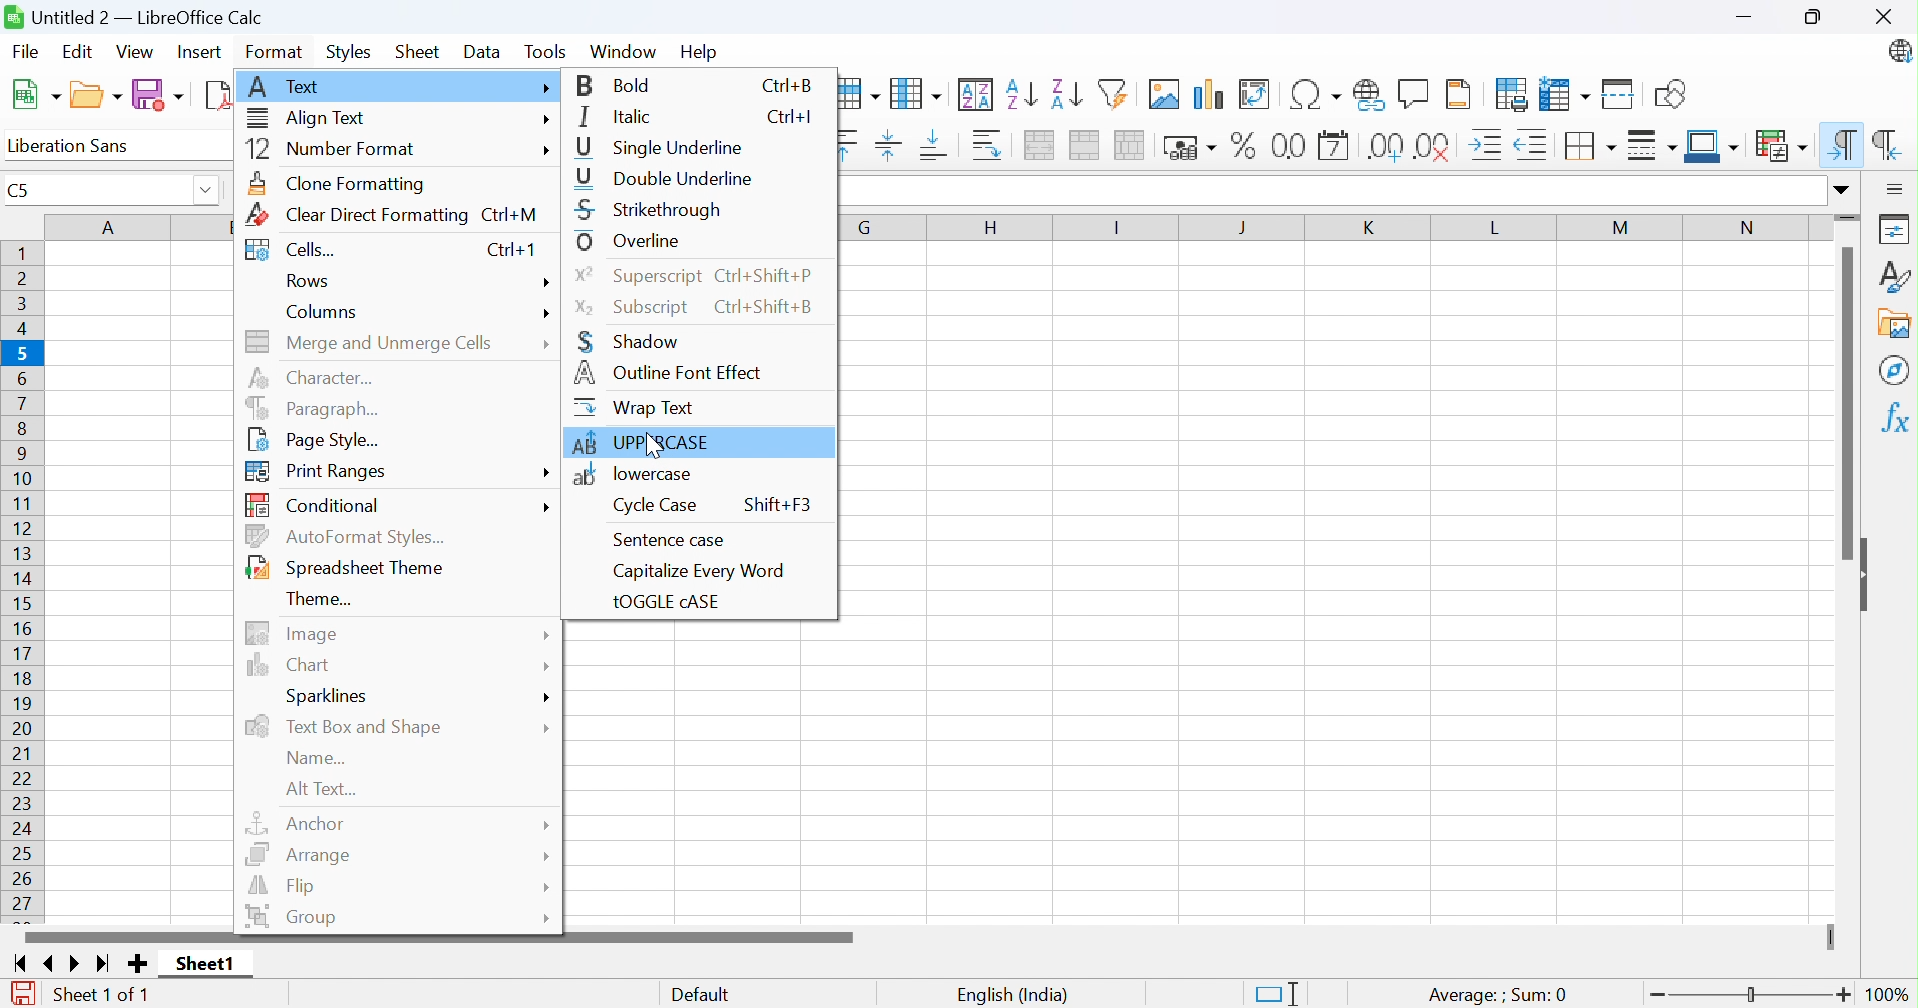  I want to click on Superscript, so click(637, 281).